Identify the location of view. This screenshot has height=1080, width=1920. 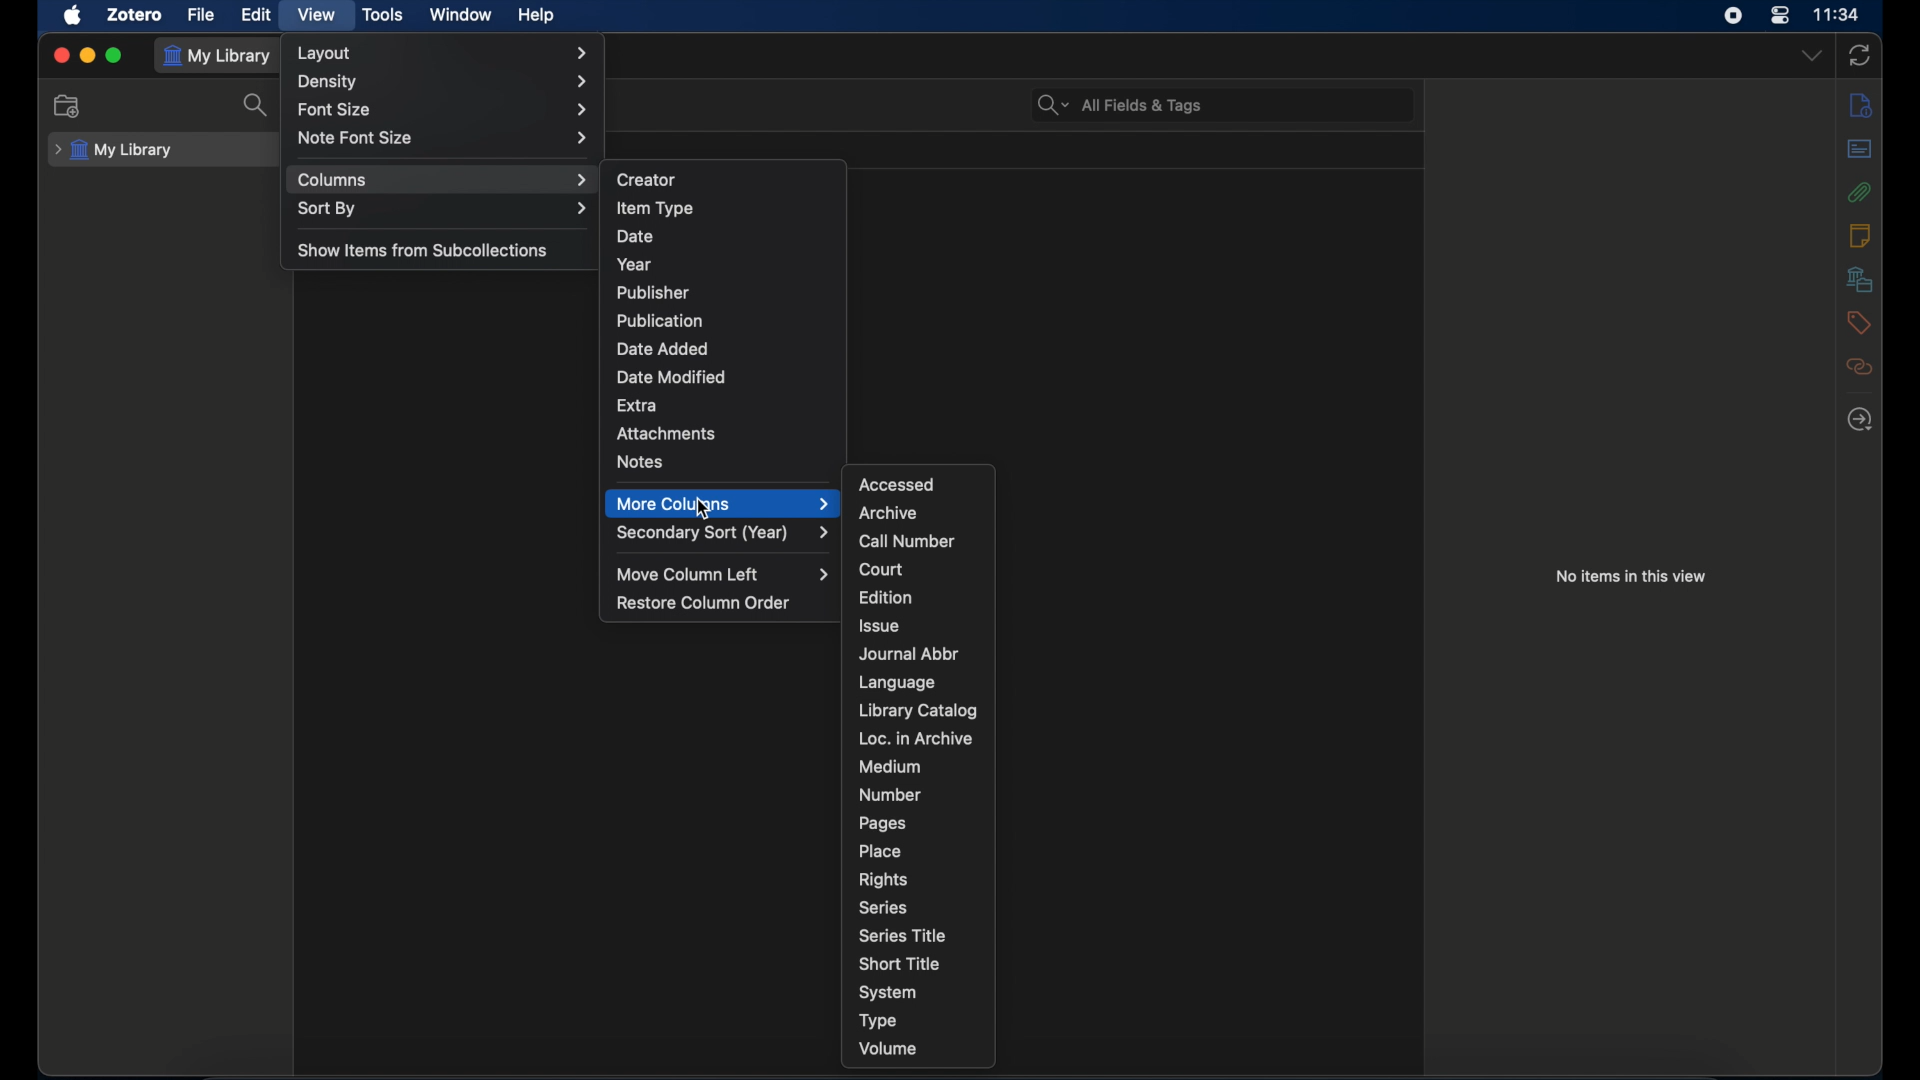
(317, 15).